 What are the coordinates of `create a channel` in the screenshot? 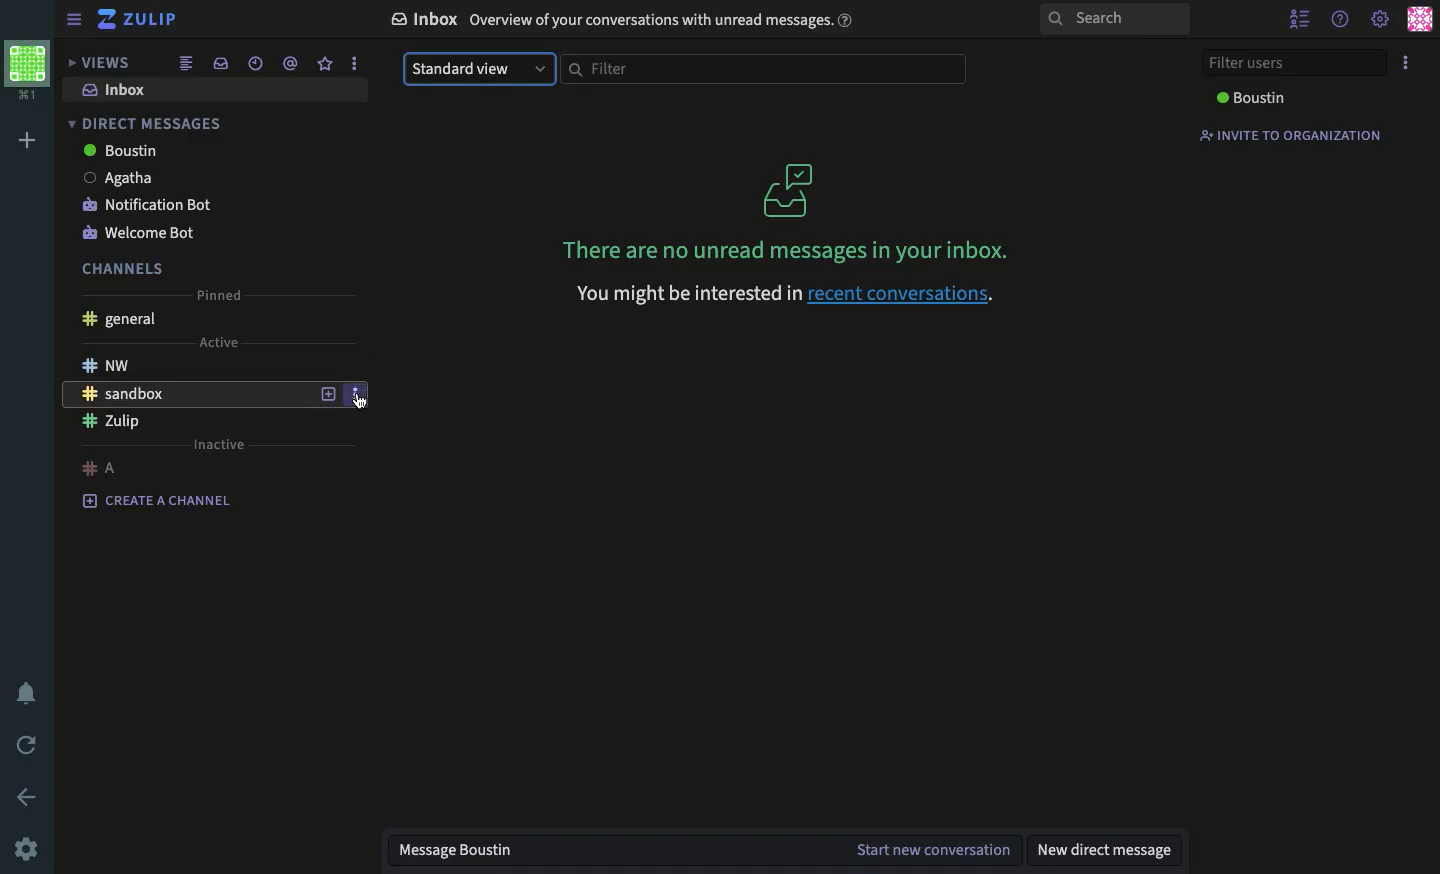 It's located at (158, 501).